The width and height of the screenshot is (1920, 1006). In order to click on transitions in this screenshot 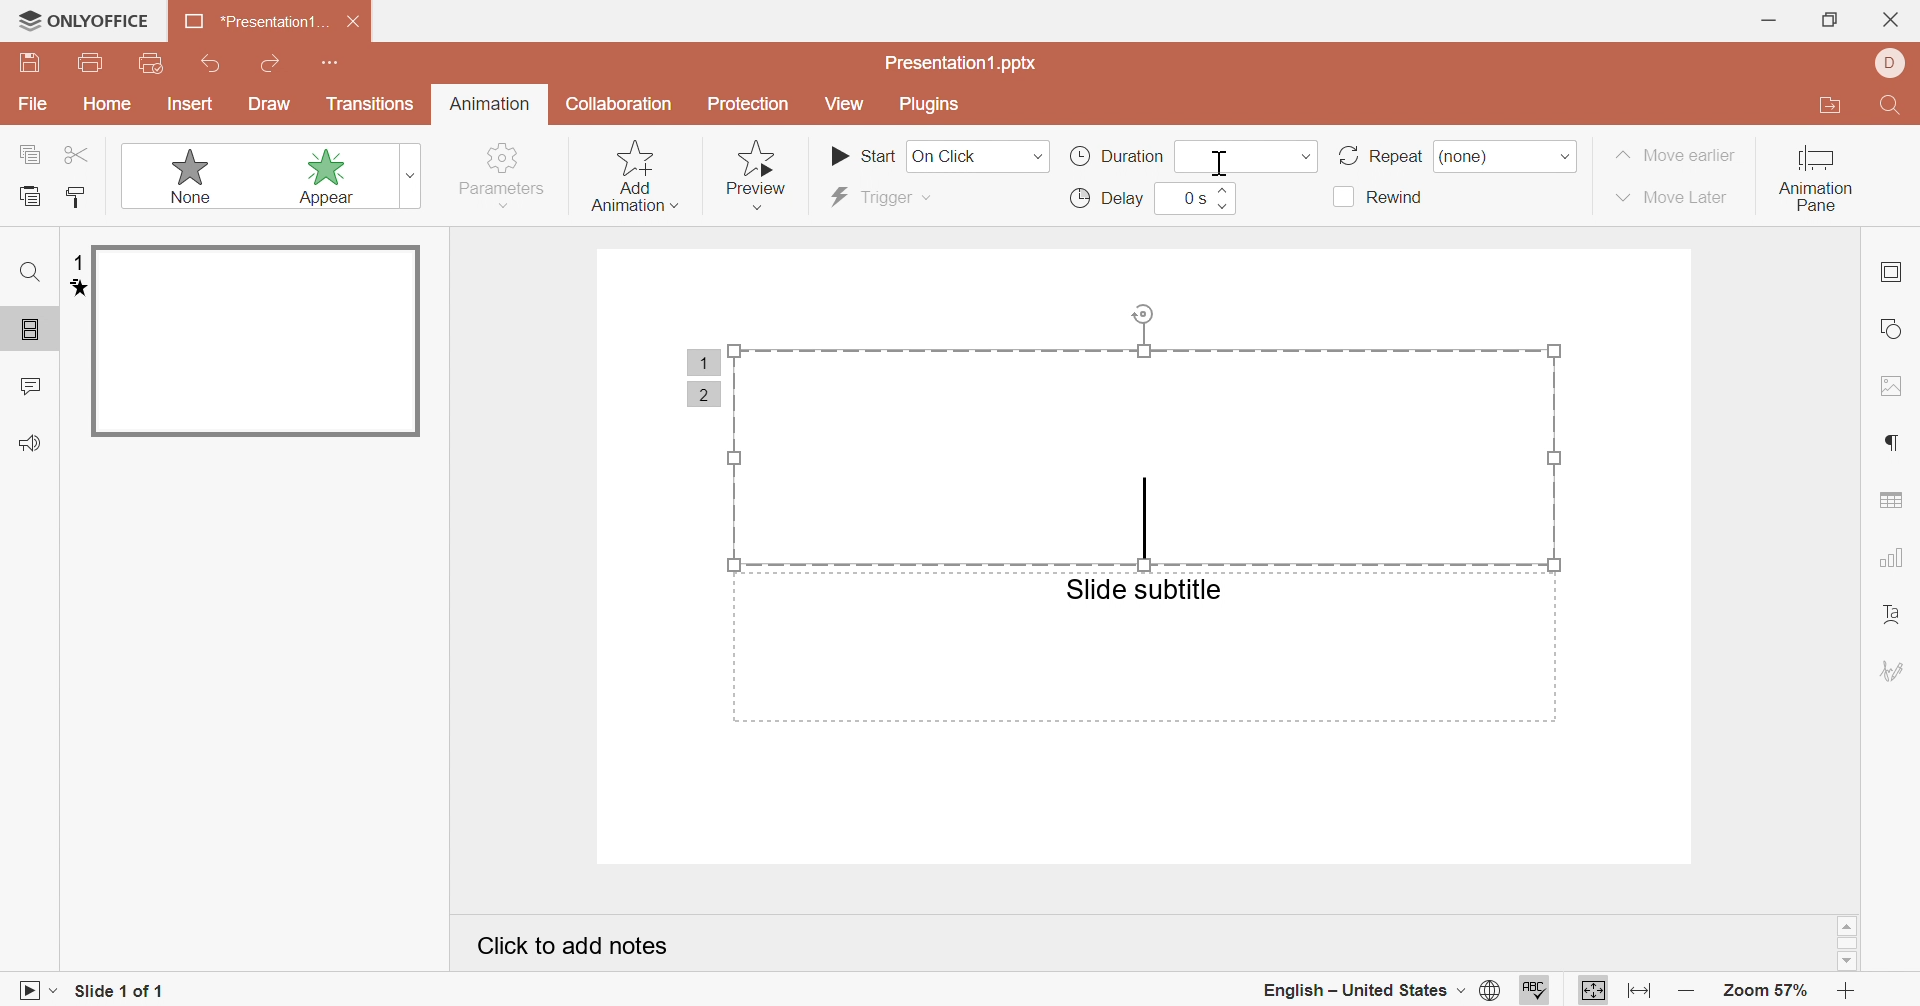, I will do `click(369, 105)`.